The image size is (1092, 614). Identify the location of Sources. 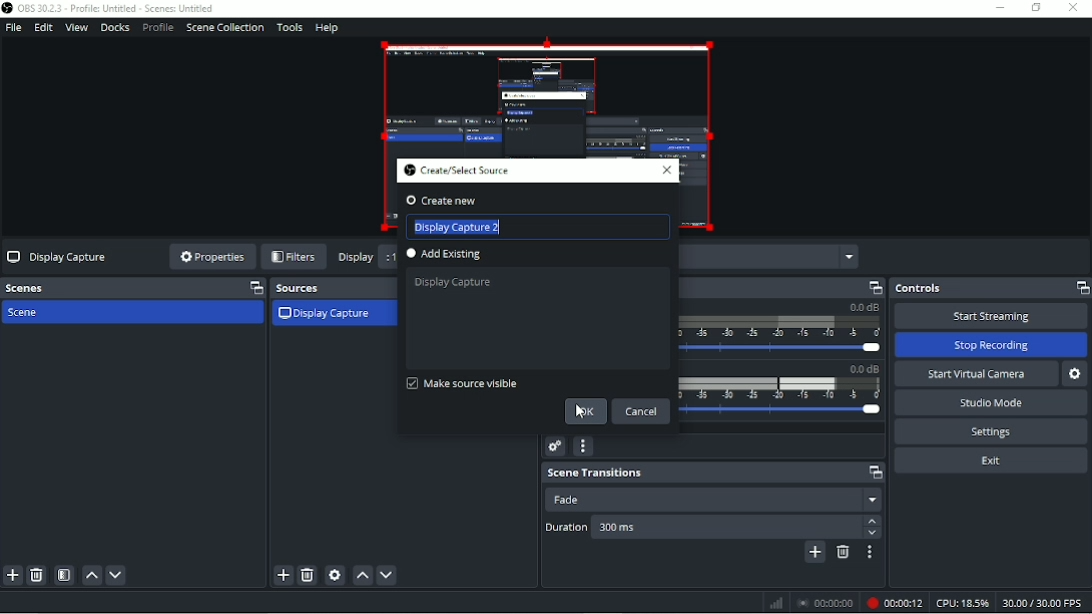
(332, 288).